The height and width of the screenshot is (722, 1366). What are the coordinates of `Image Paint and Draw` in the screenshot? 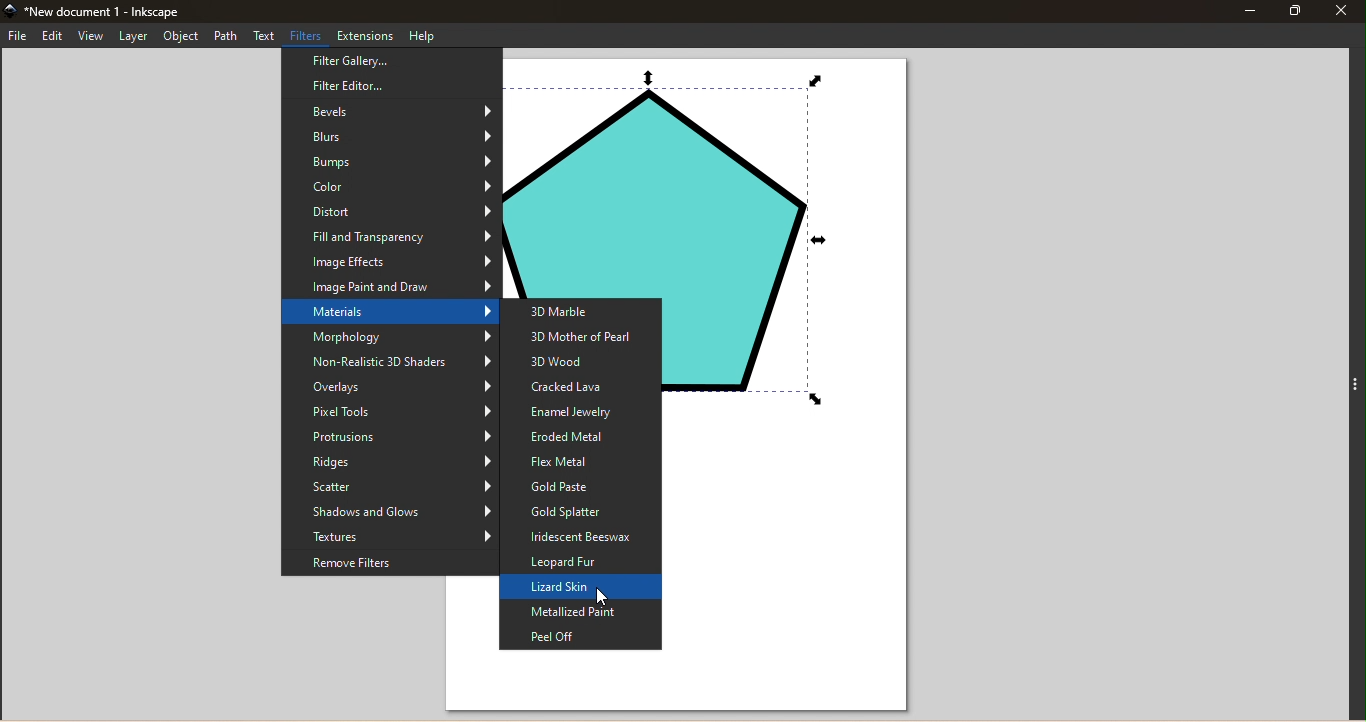 It's located at (391, 288).